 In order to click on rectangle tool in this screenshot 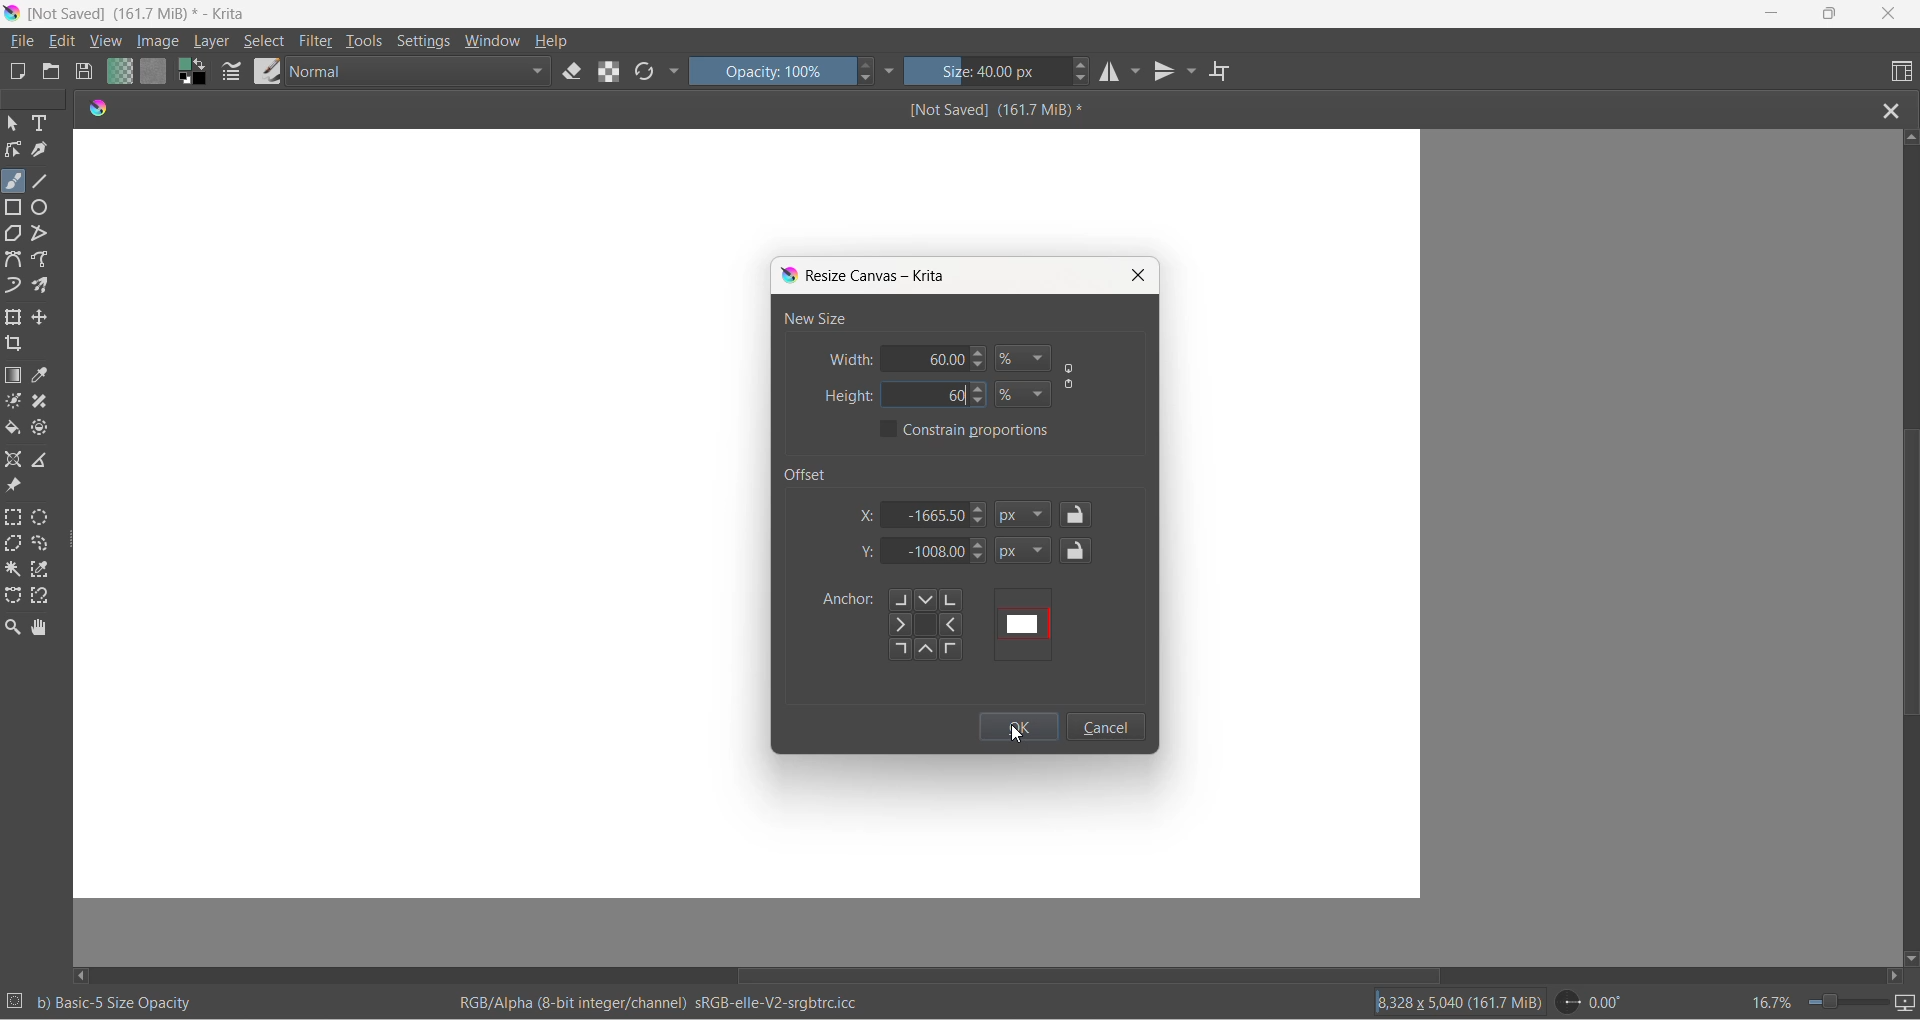, I will do `click(16, 206)`.